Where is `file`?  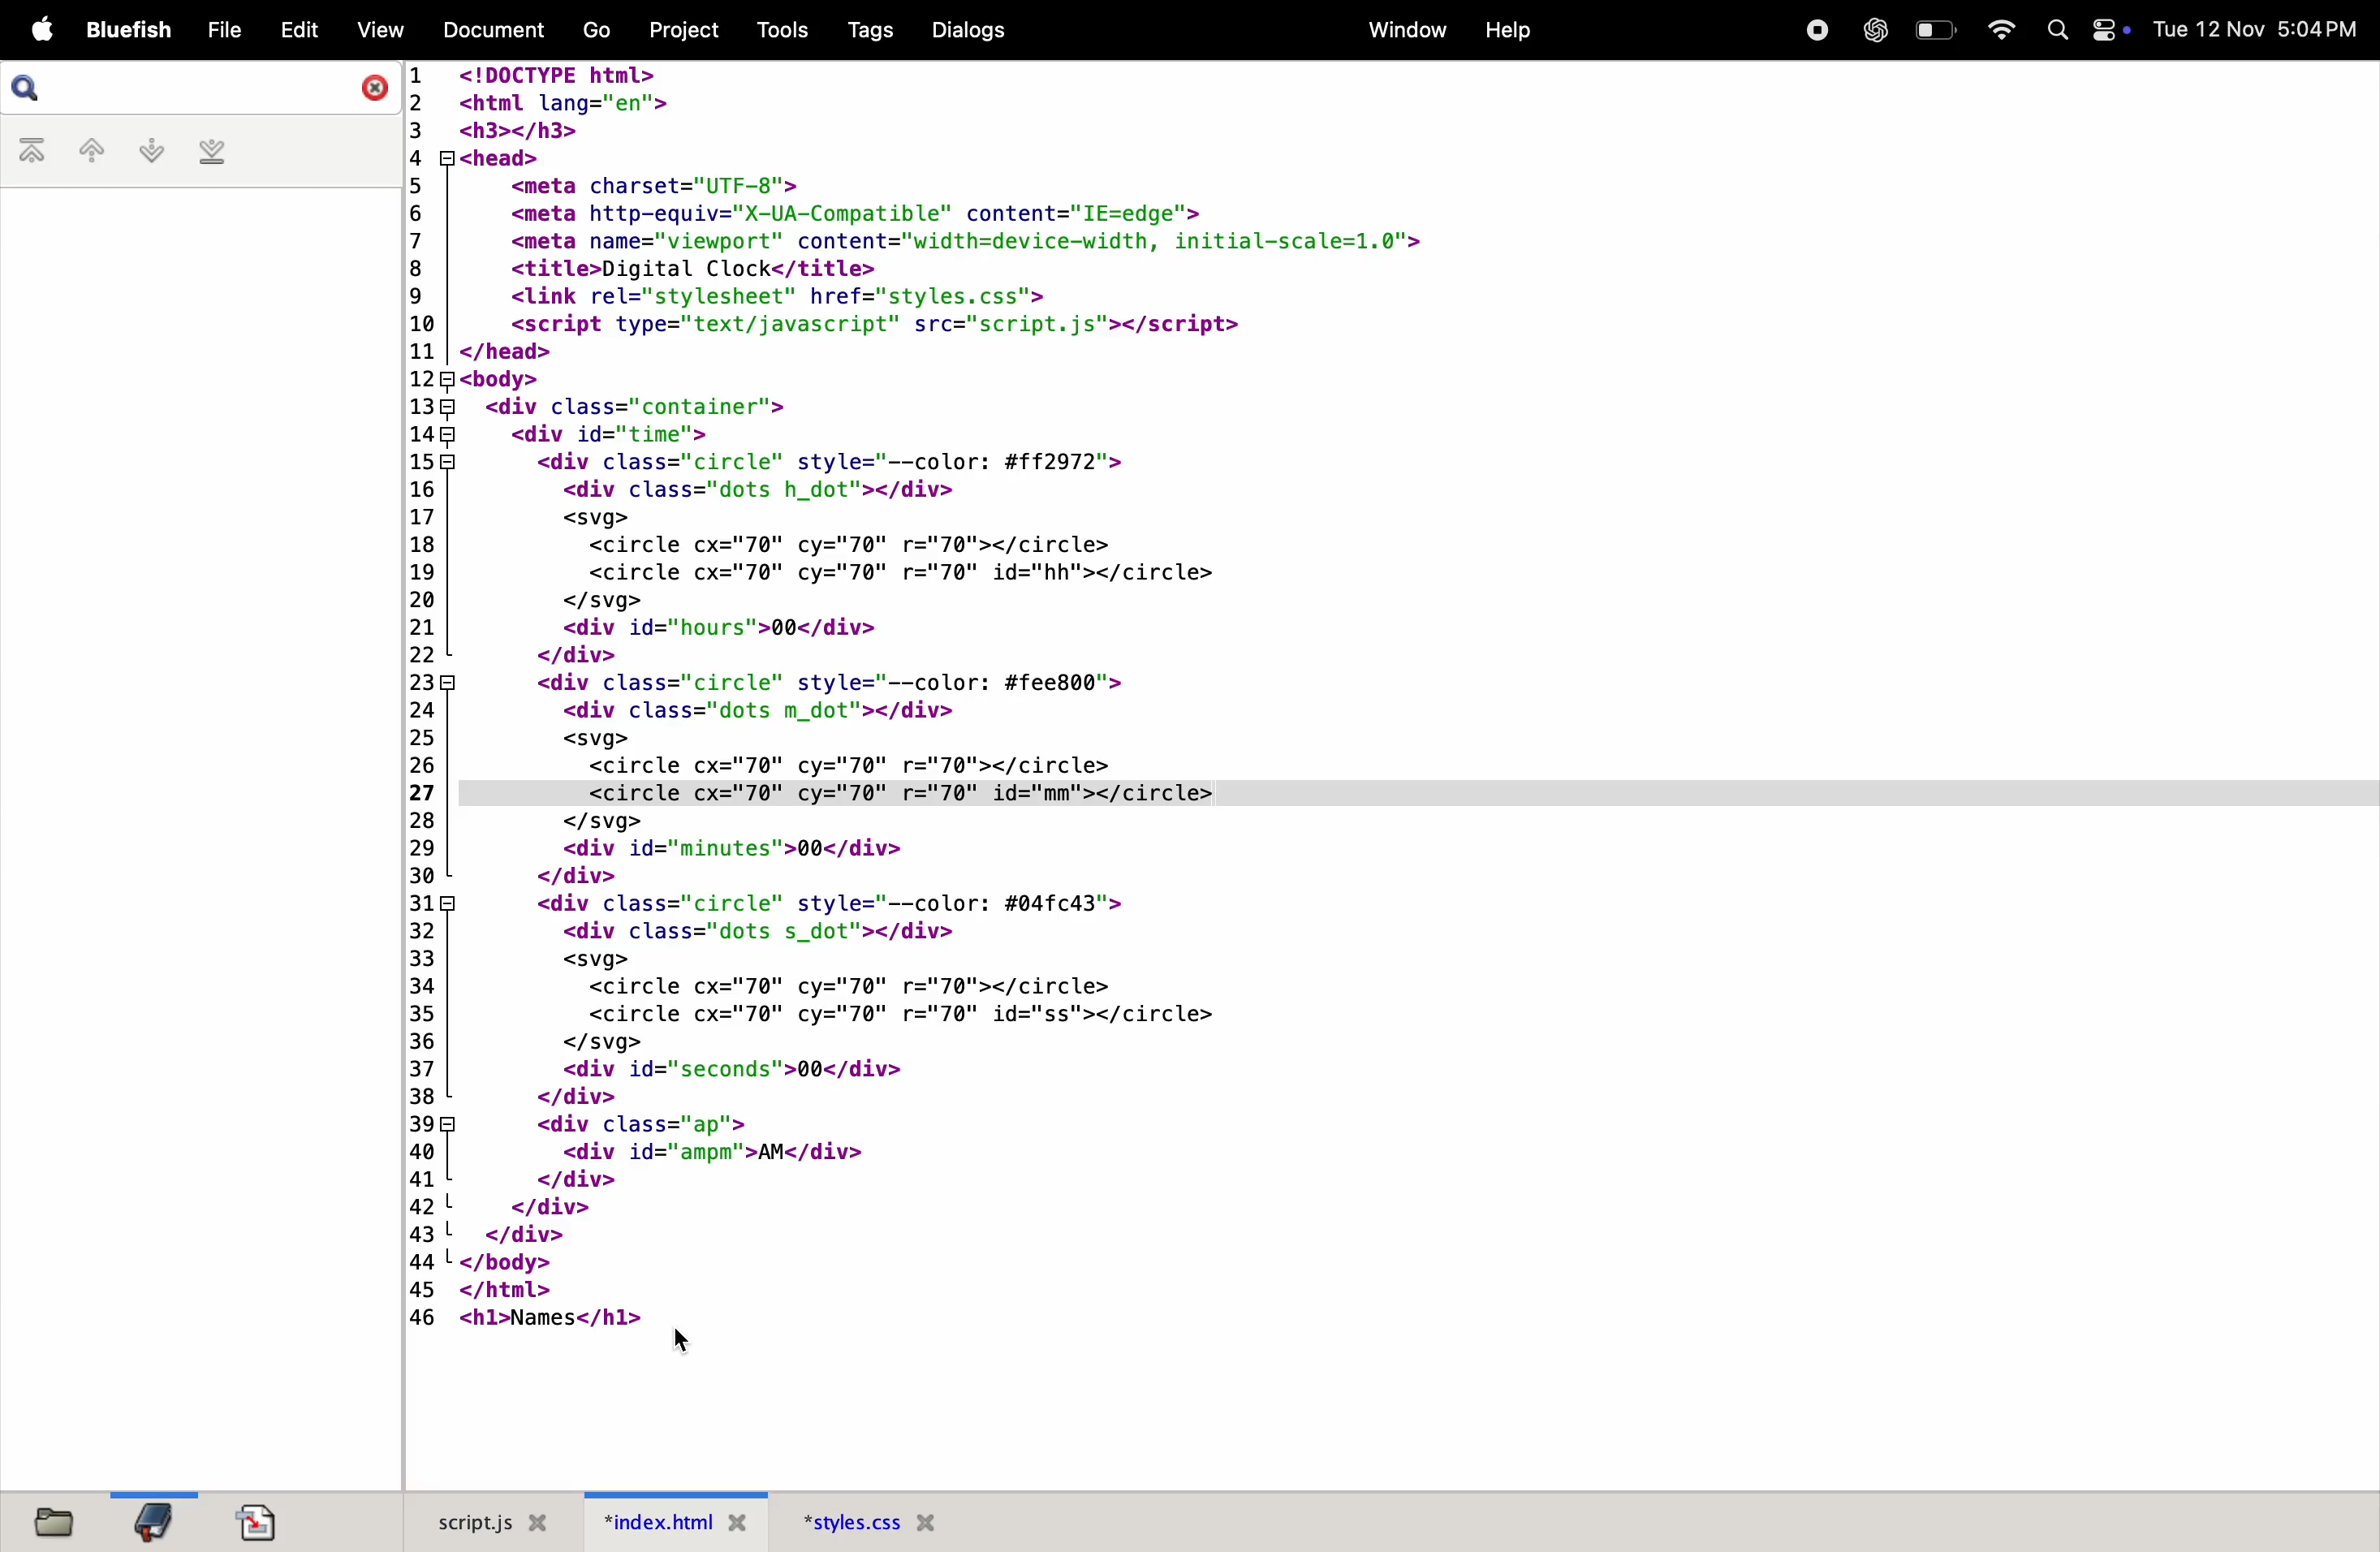 file is located at coordinates (221, 31).